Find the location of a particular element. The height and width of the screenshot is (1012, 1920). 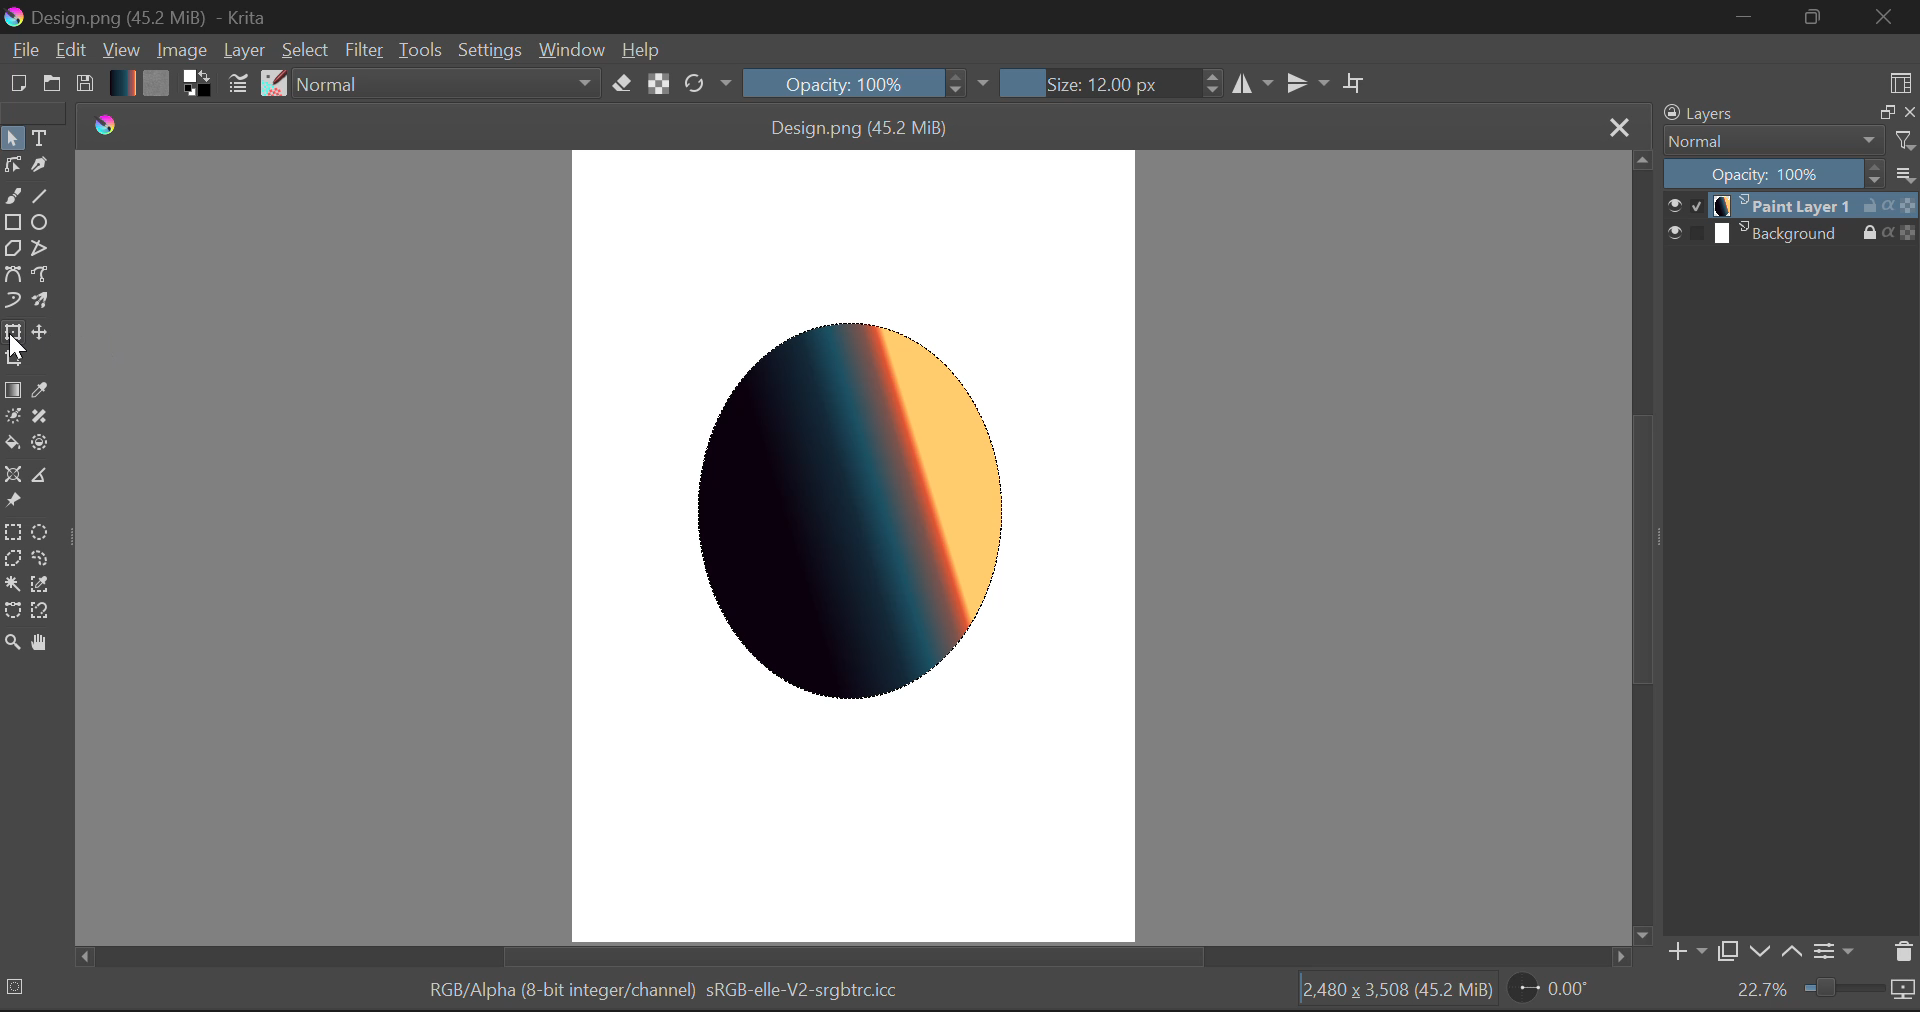

Brush Presets is located at coordinates (272, 84).